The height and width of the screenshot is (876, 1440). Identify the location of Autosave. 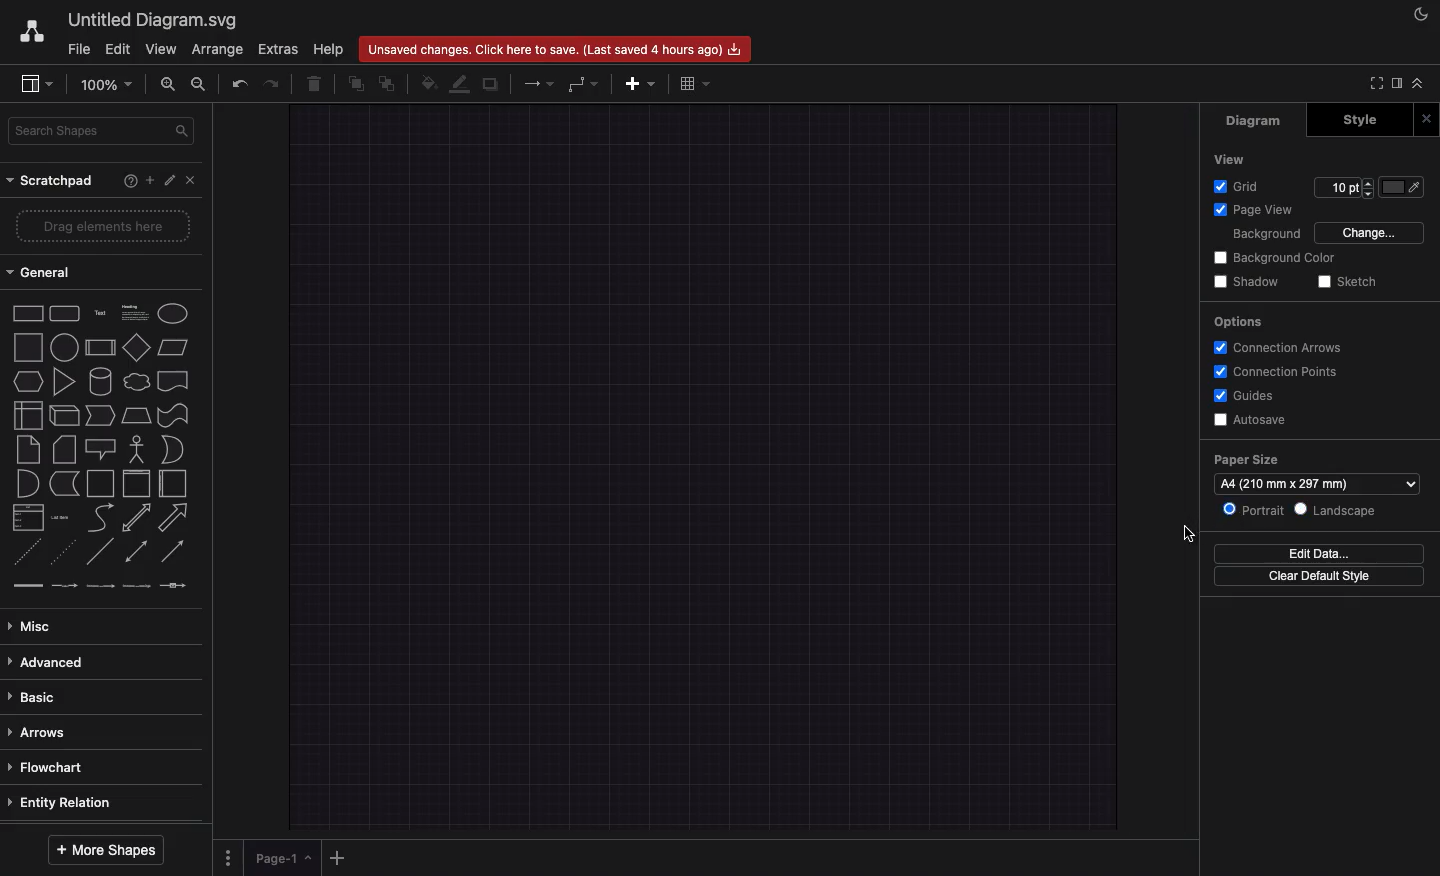
(1254, 421).